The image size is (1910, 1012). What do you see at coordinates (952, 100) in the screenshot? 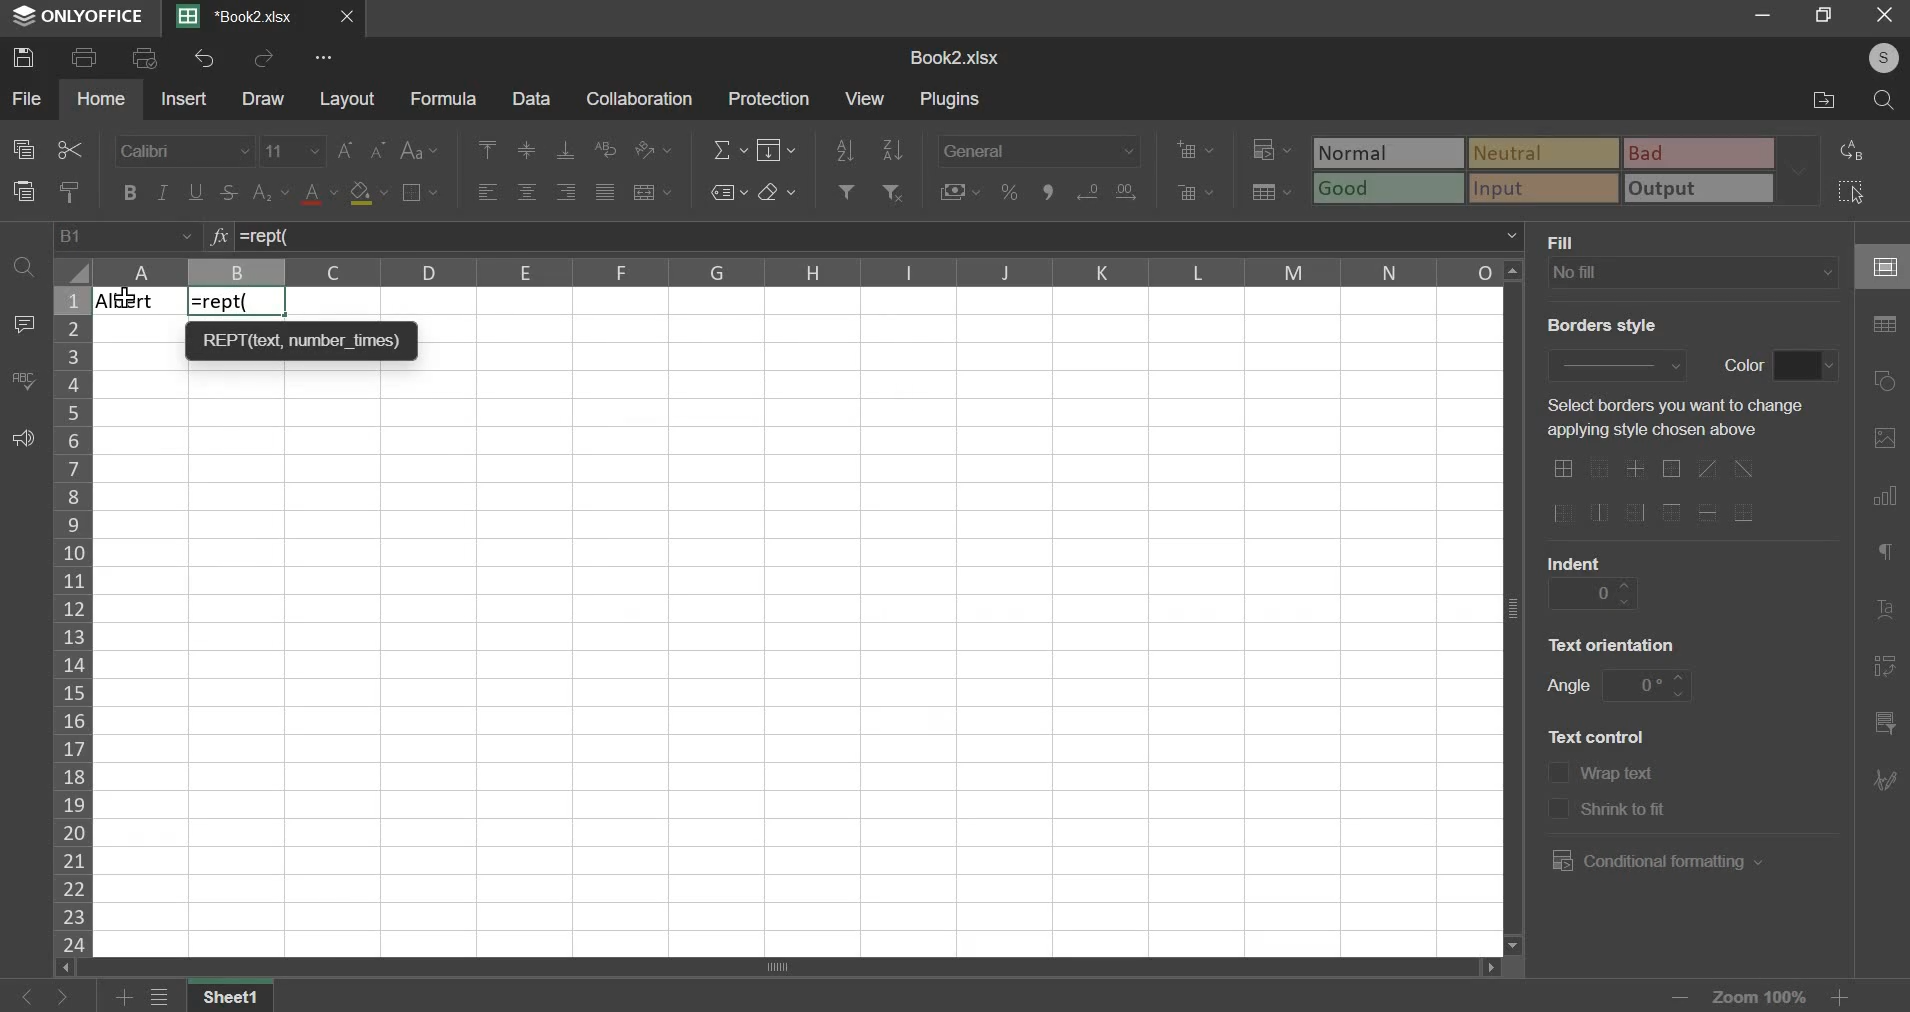
I see `plugins` at bounding box center [952, 100].